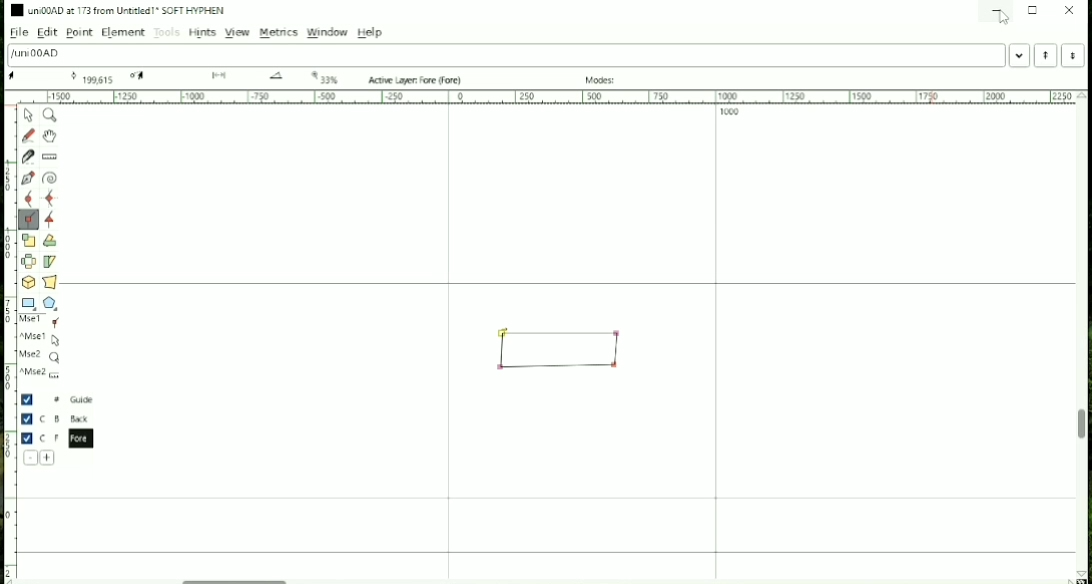 The width and height of the screenshot is (1092, 584). What do you see at coordinates (58, 418) in the screenshot?
I see `Back` at bounding box center [58, 418].